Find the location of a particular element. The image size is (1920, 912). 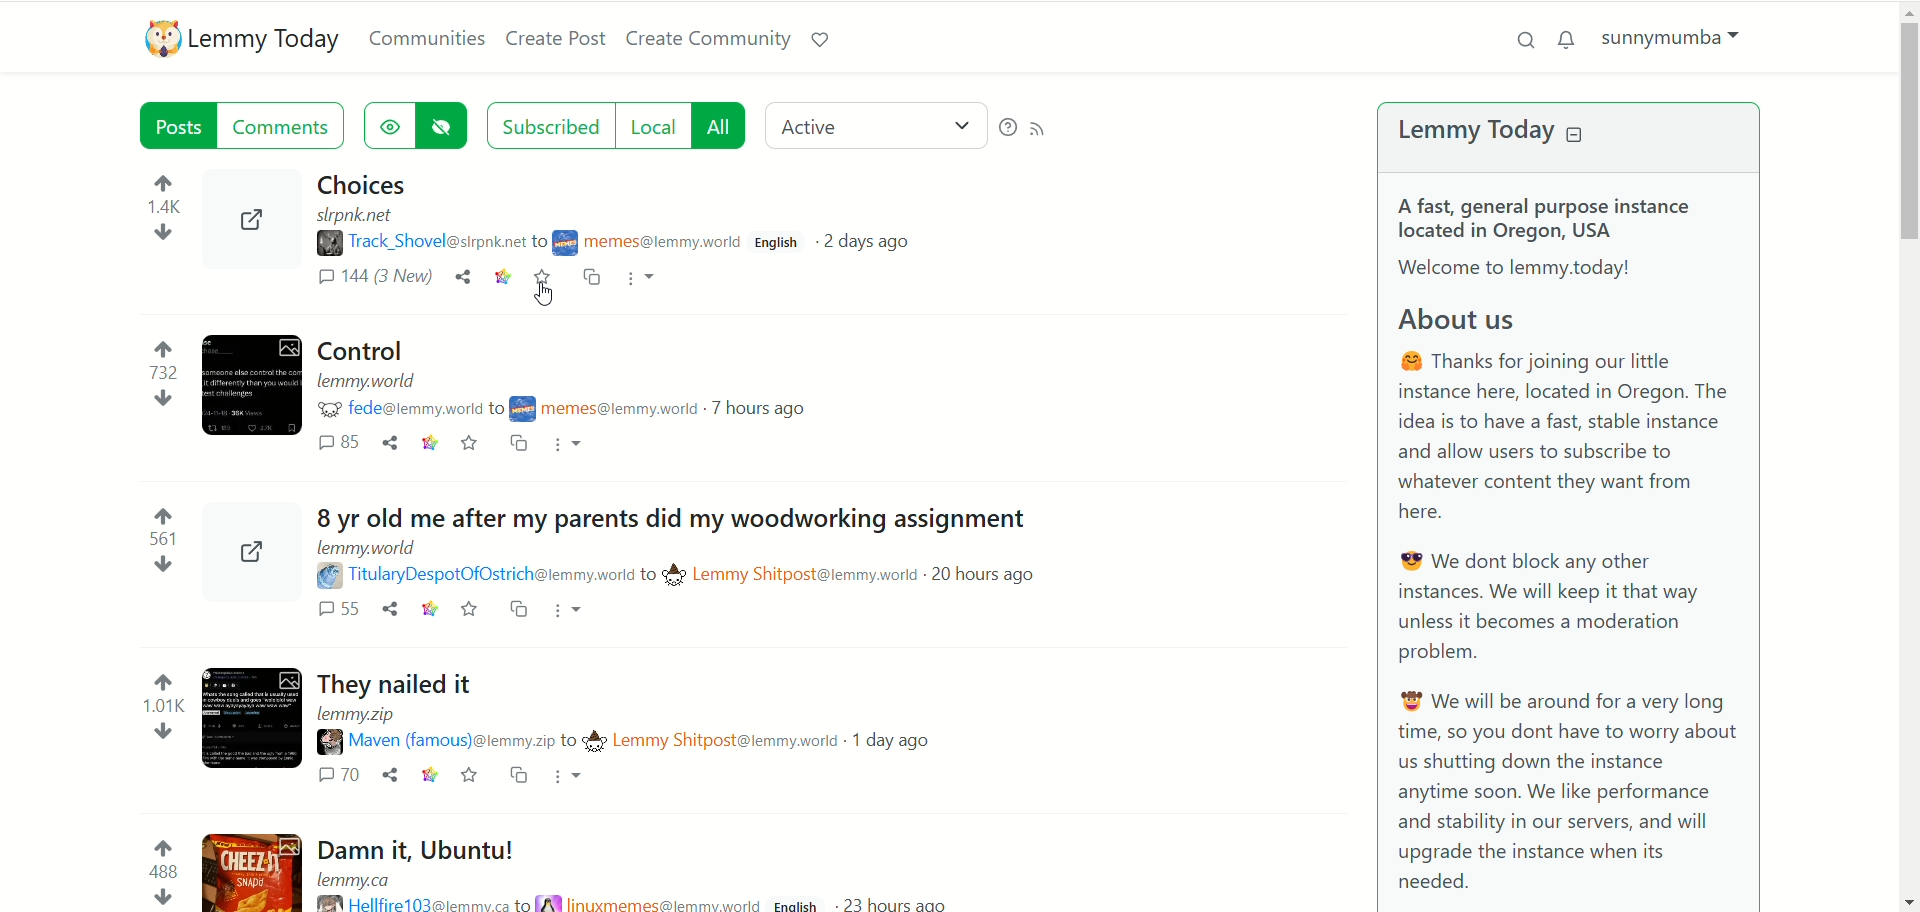

cross post is located at coordinates (591, 279).